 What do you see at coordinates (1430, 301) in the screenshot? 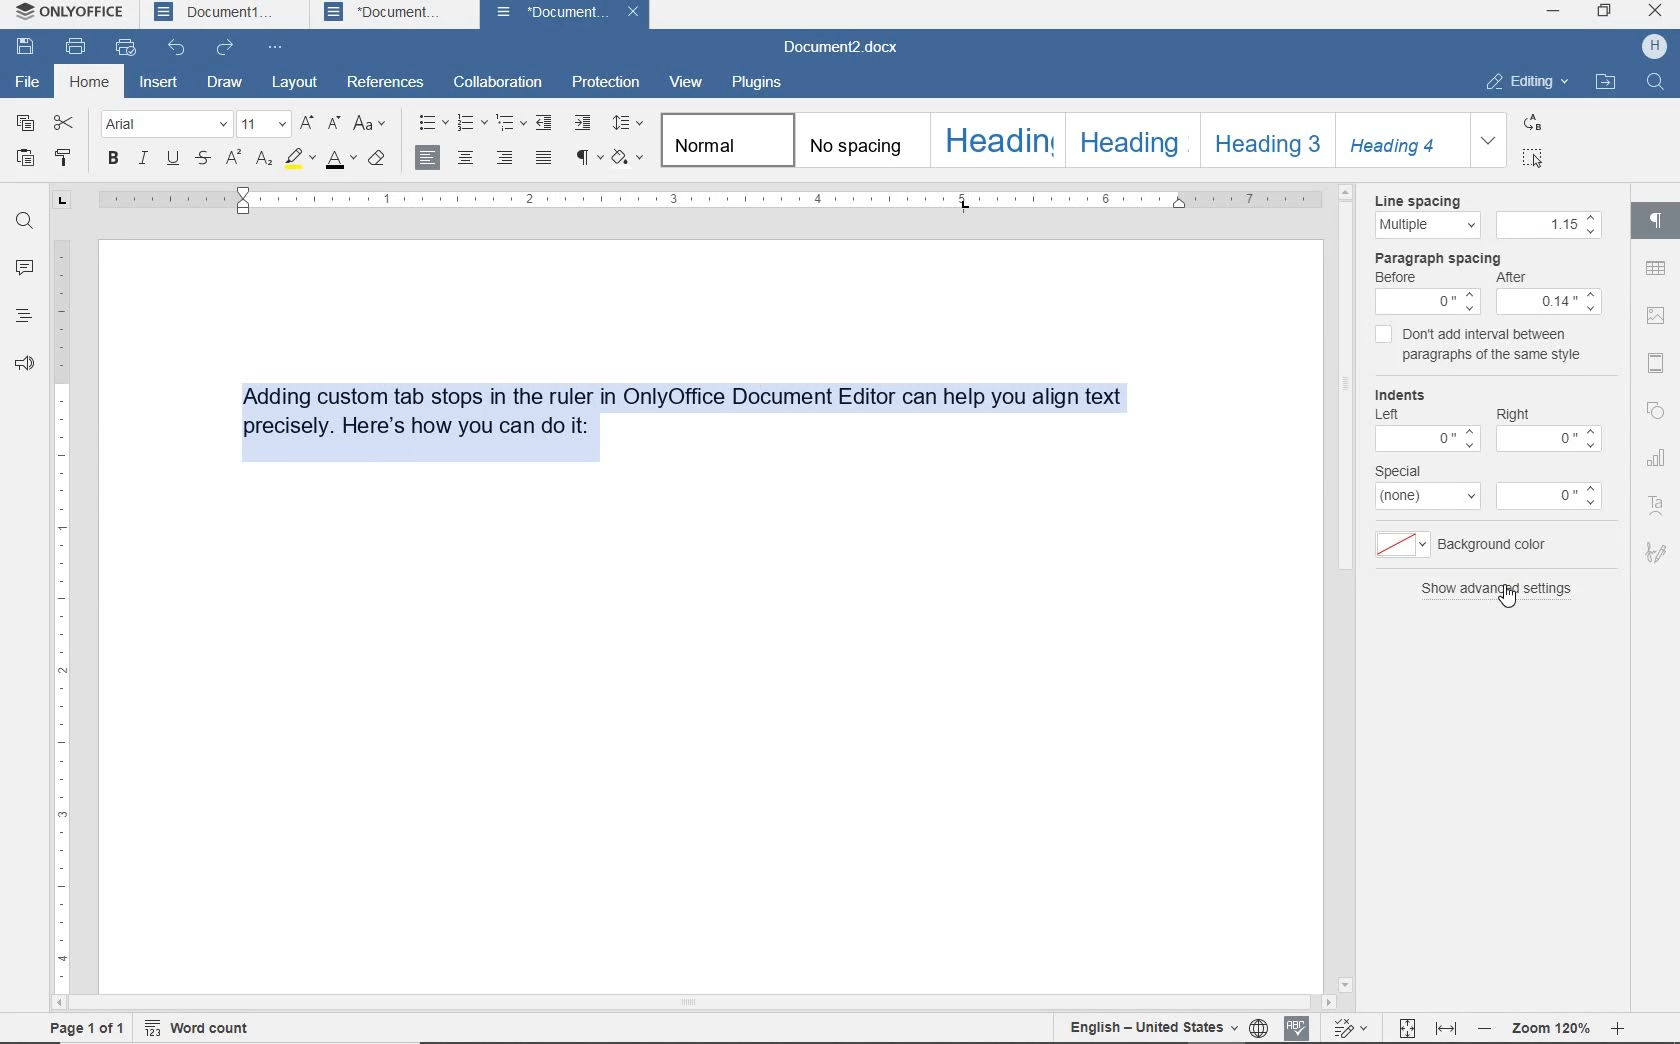
I see `` at bounding box center [1430, 301].